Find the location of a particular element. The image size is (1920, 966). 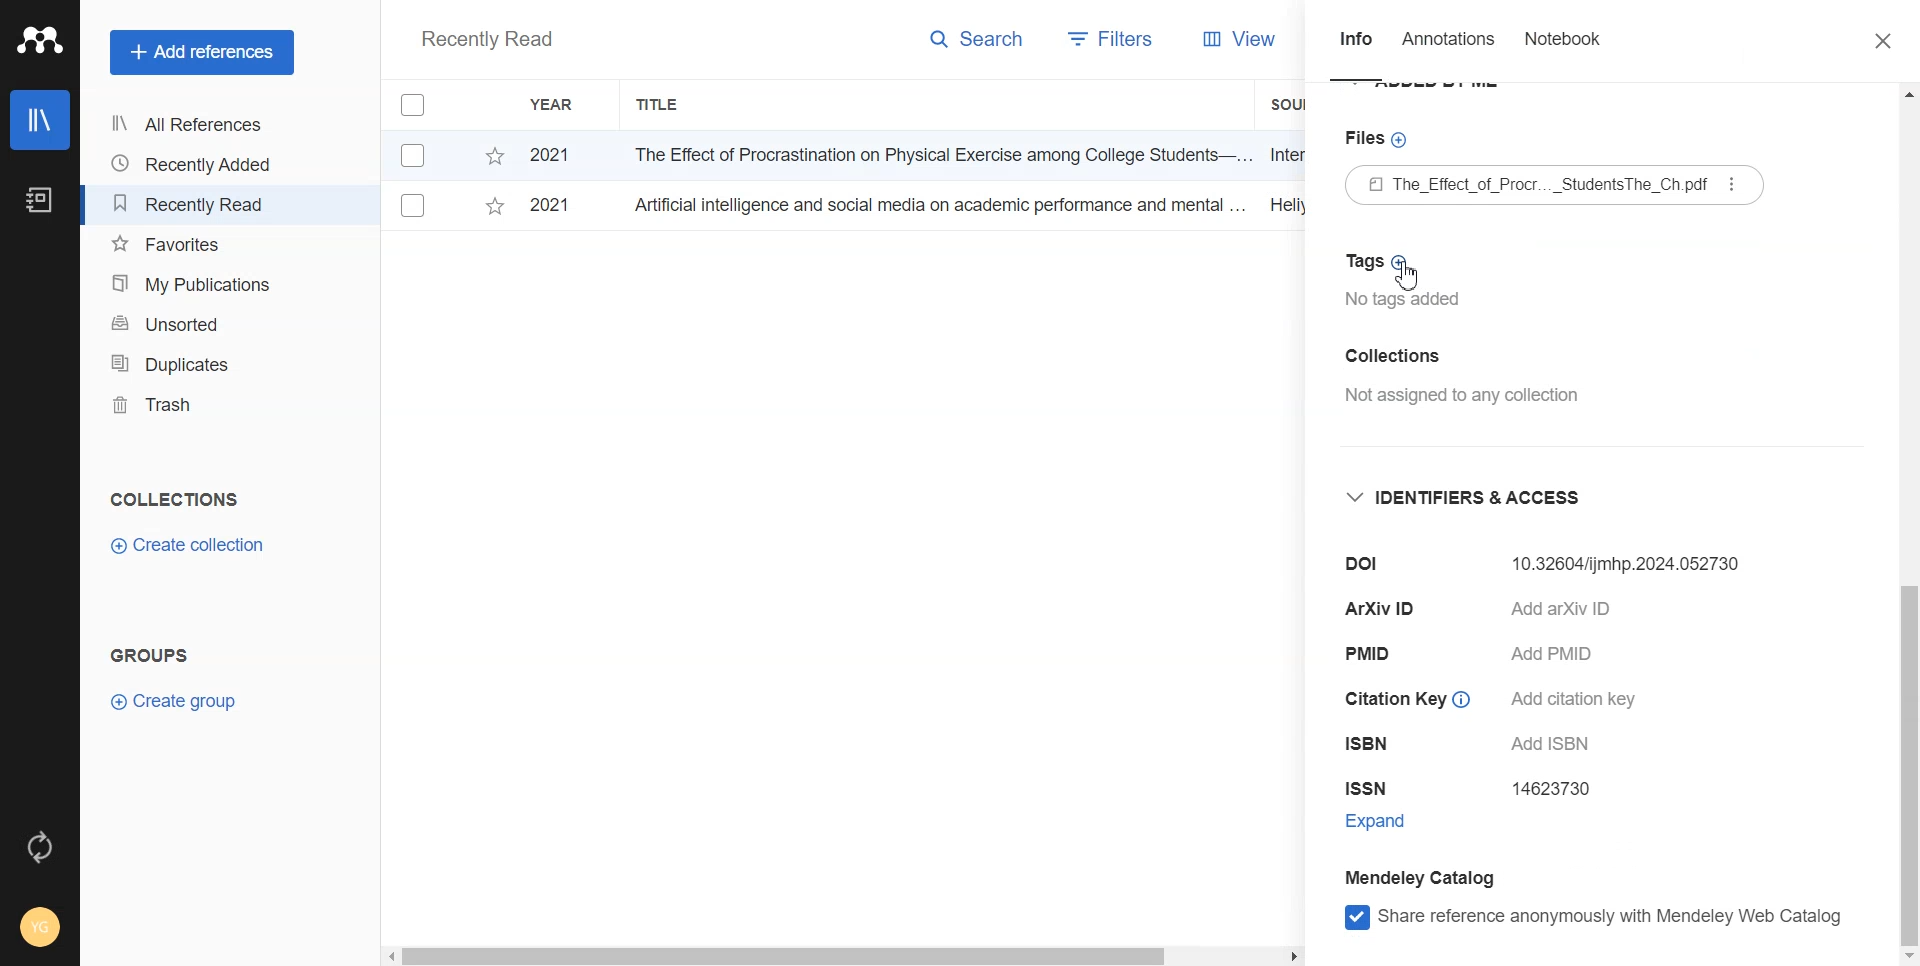

Notebook is located at coordinates (1562, 43).